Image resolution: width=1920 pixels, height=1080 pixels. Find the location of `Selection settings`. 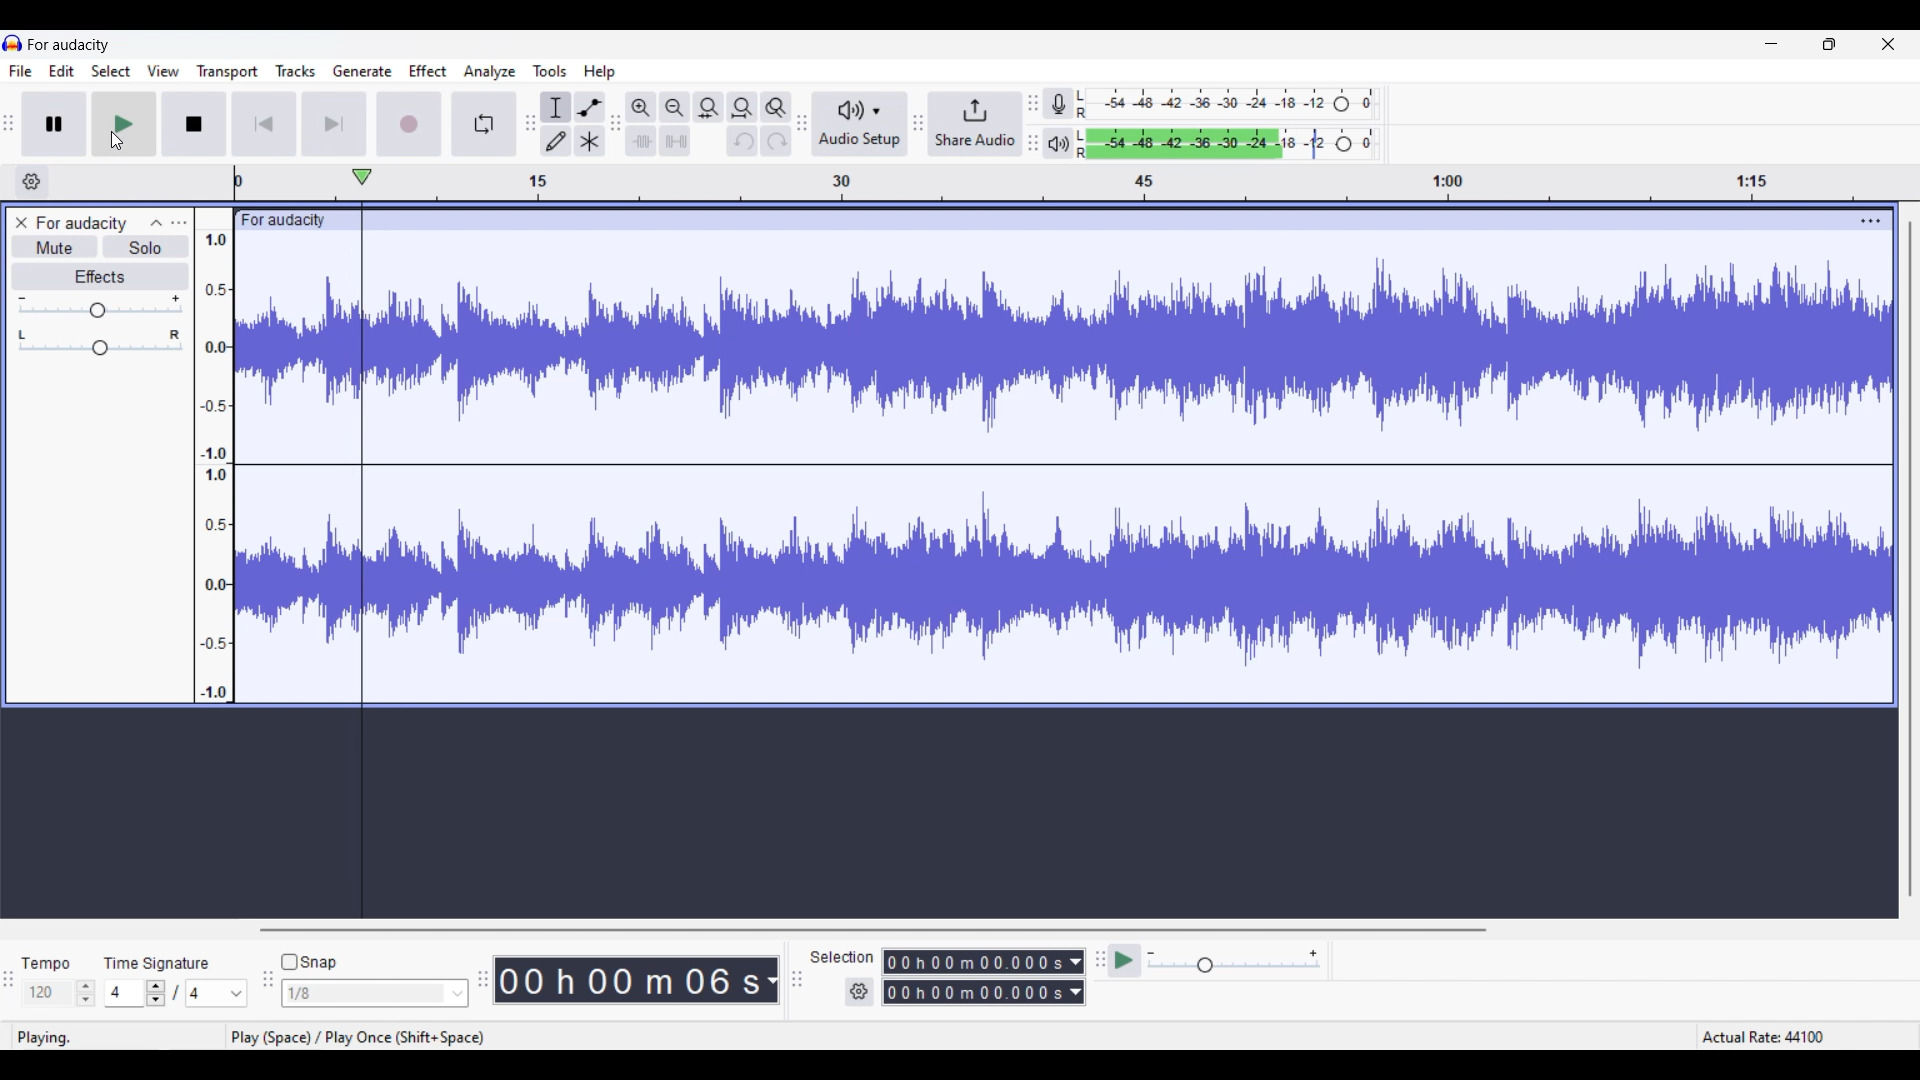

Selection settings is located at coordinates (859, 992).